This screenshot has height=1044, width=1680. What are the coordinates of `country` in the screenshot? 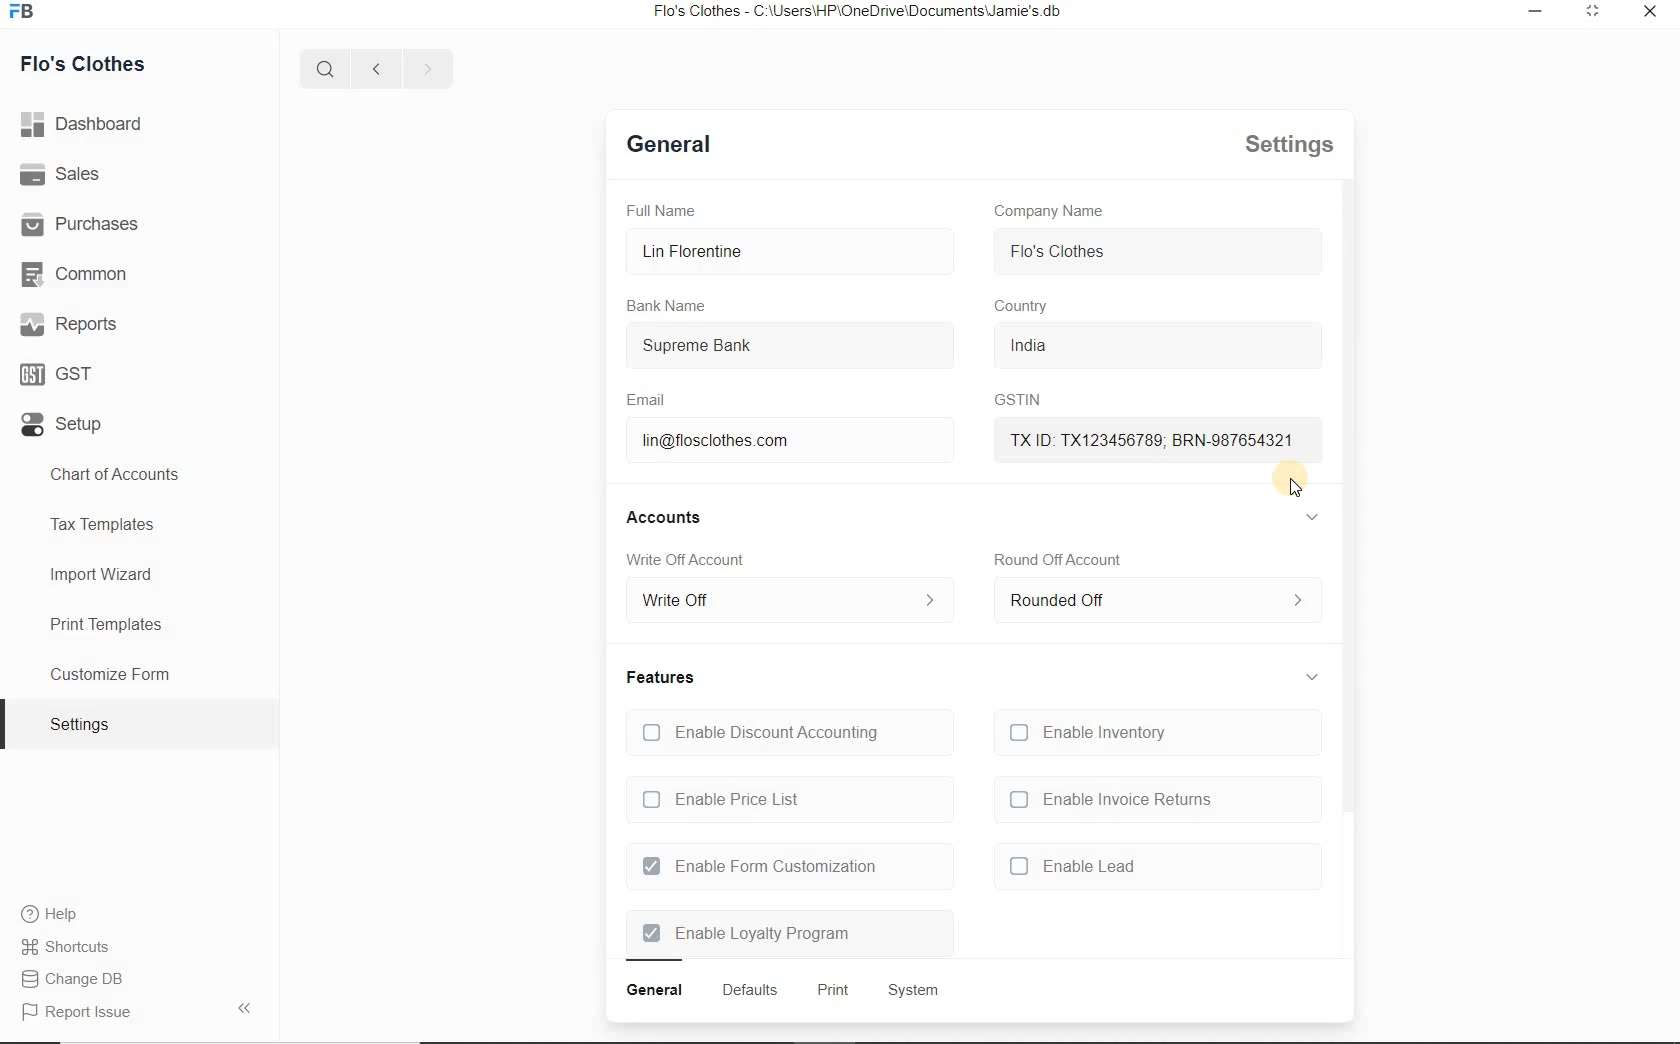 It's located at (1024, 307).